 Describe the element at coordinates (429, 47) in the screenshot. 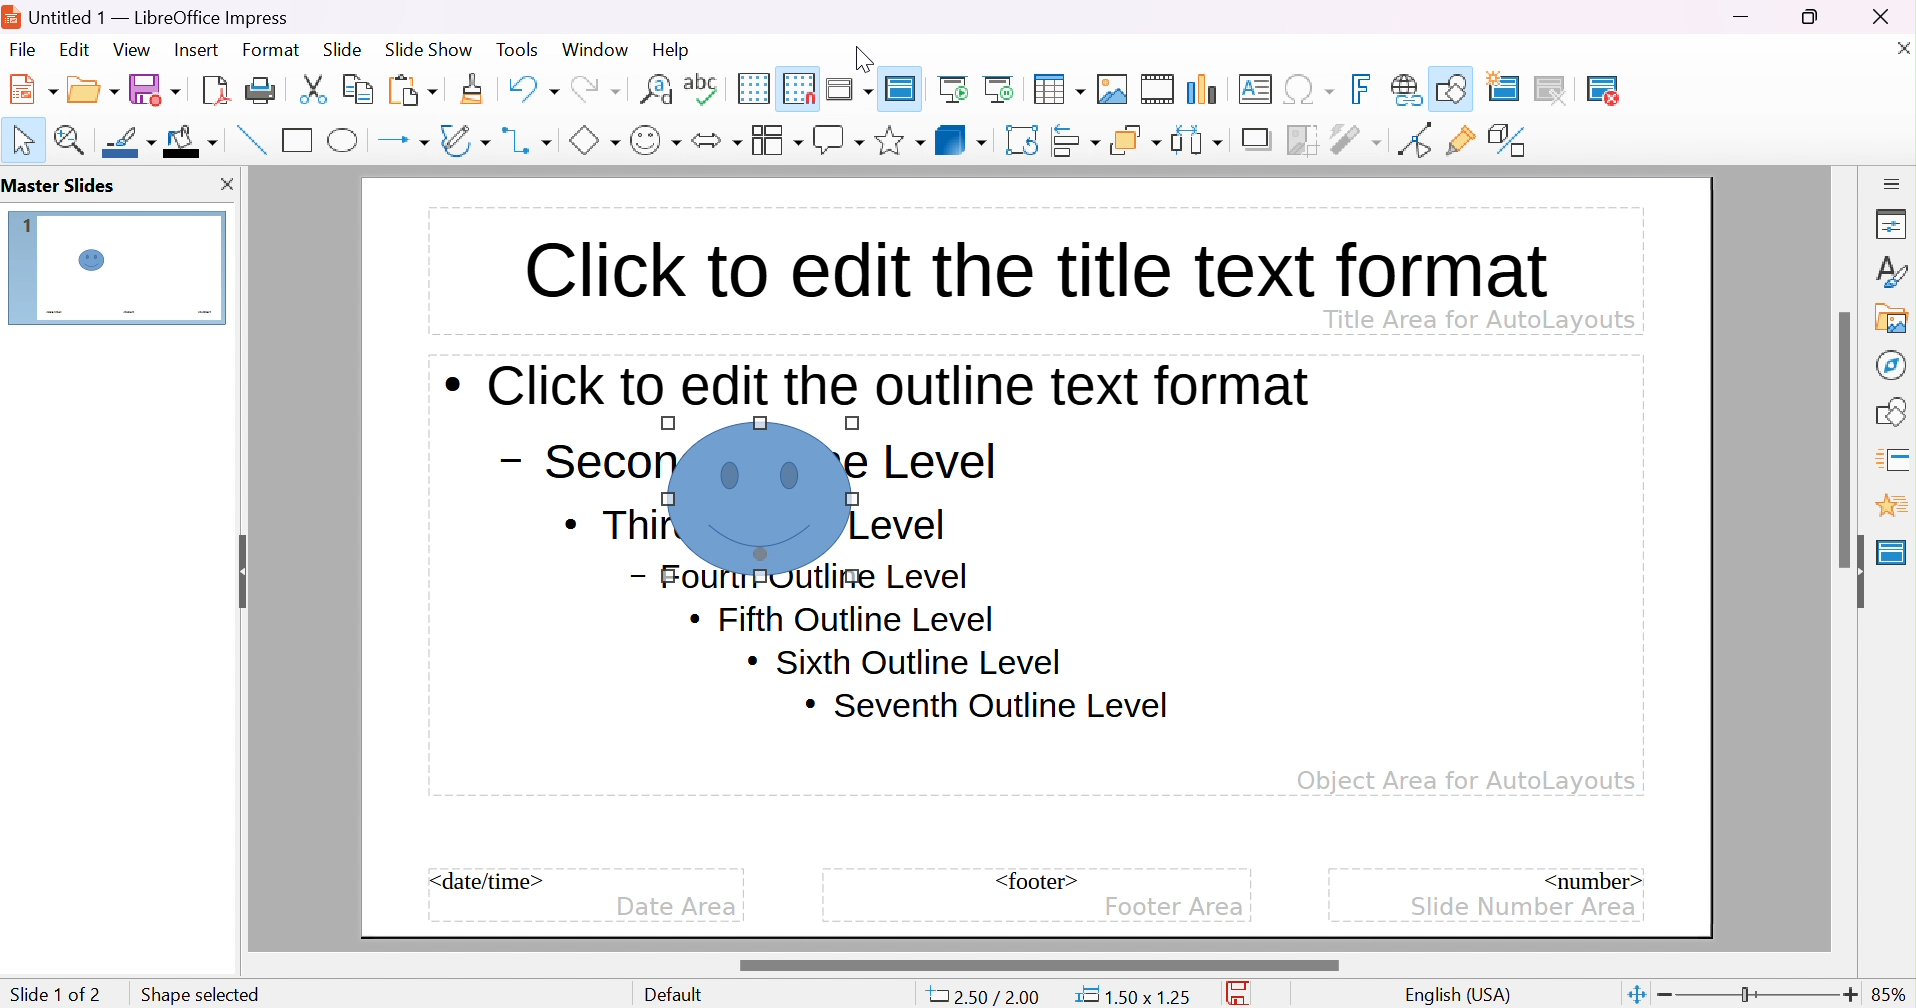

I see `slide show` at that location.